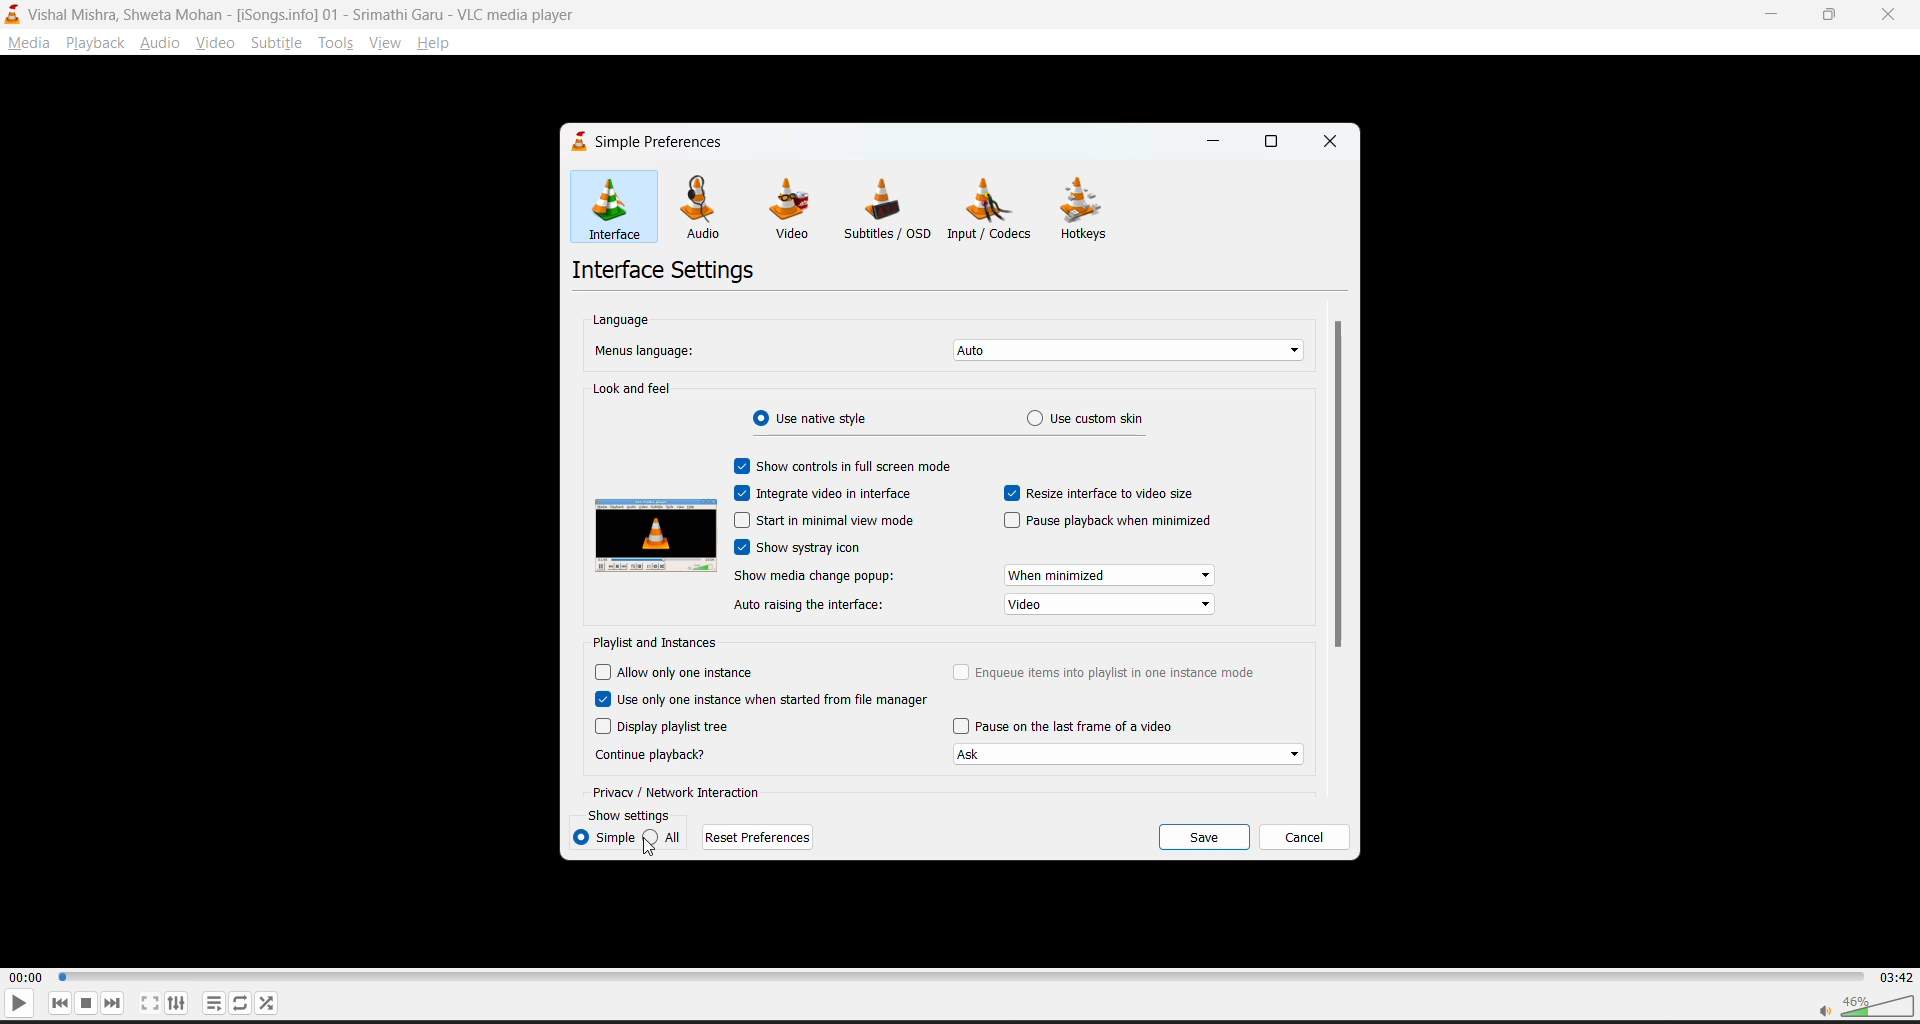  Describe the element at coordinates (1104, 493) in the screenshot. I see `resize interface to video size` at that location.